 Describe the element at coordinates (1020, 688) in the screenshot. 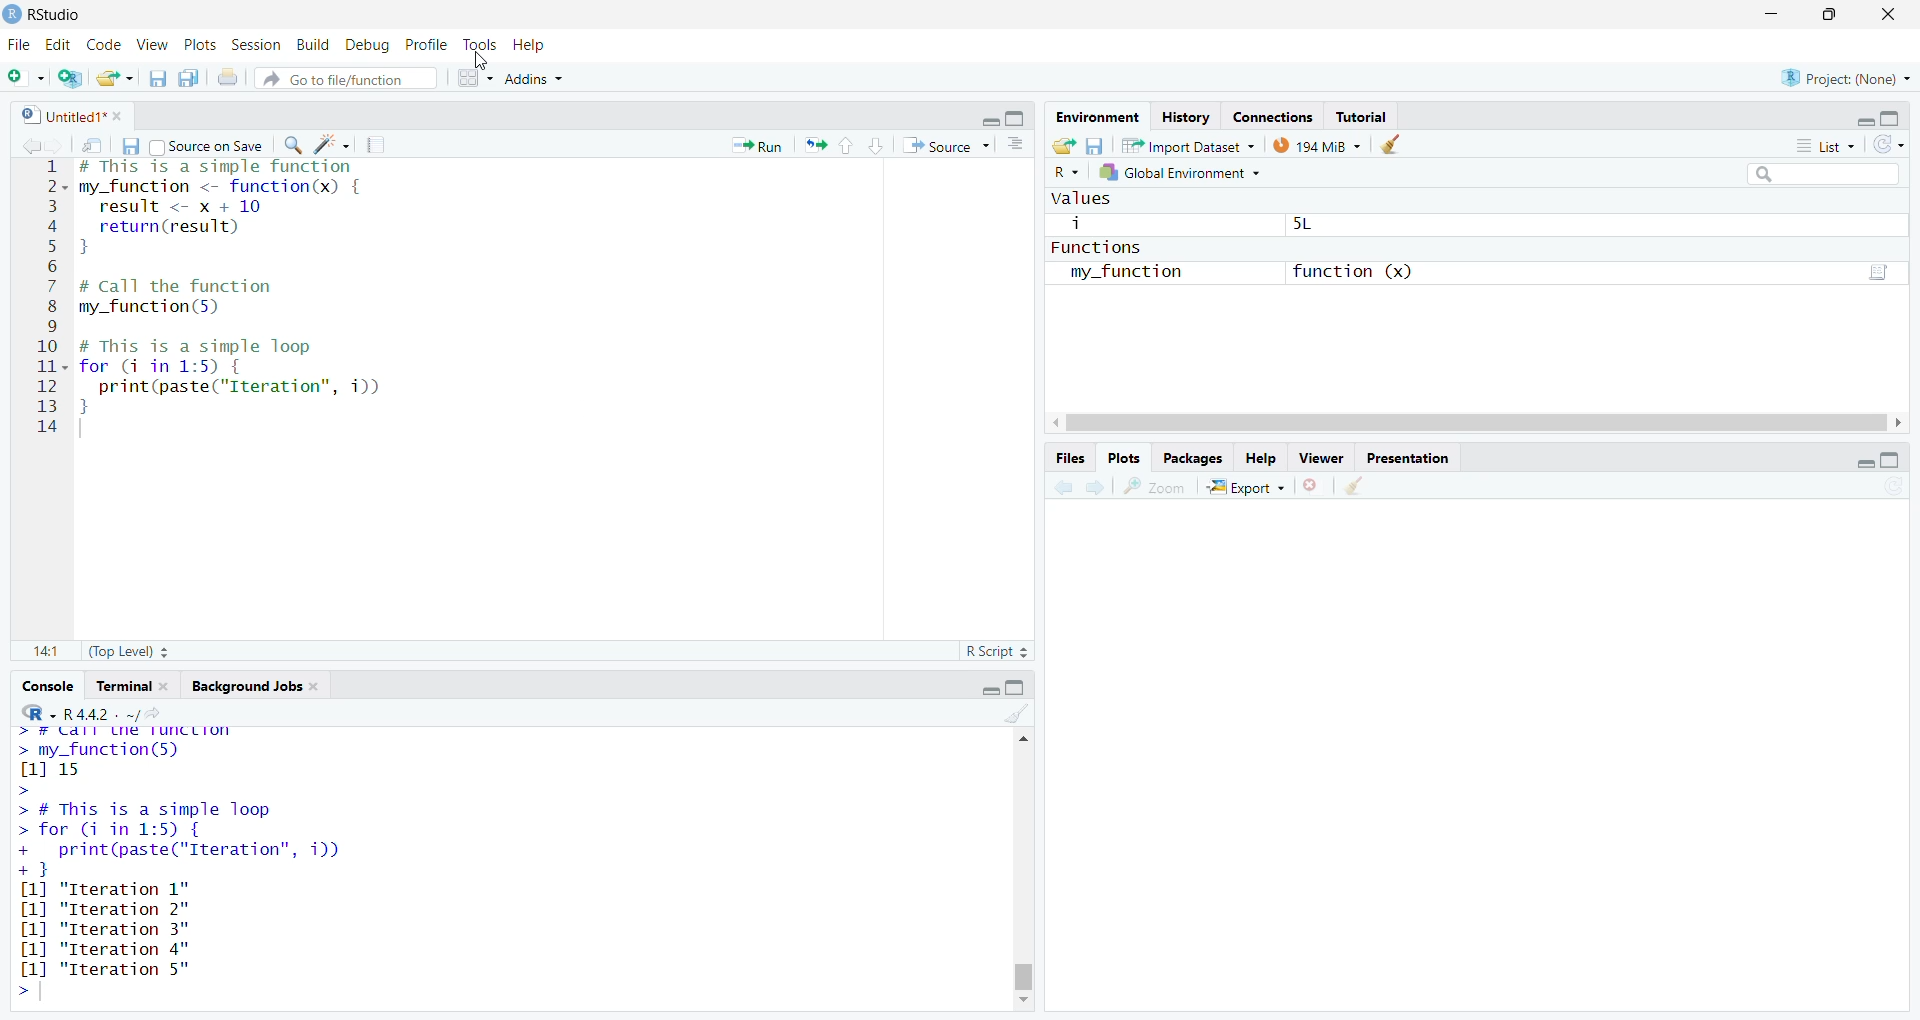

I see `maximize` at that location.